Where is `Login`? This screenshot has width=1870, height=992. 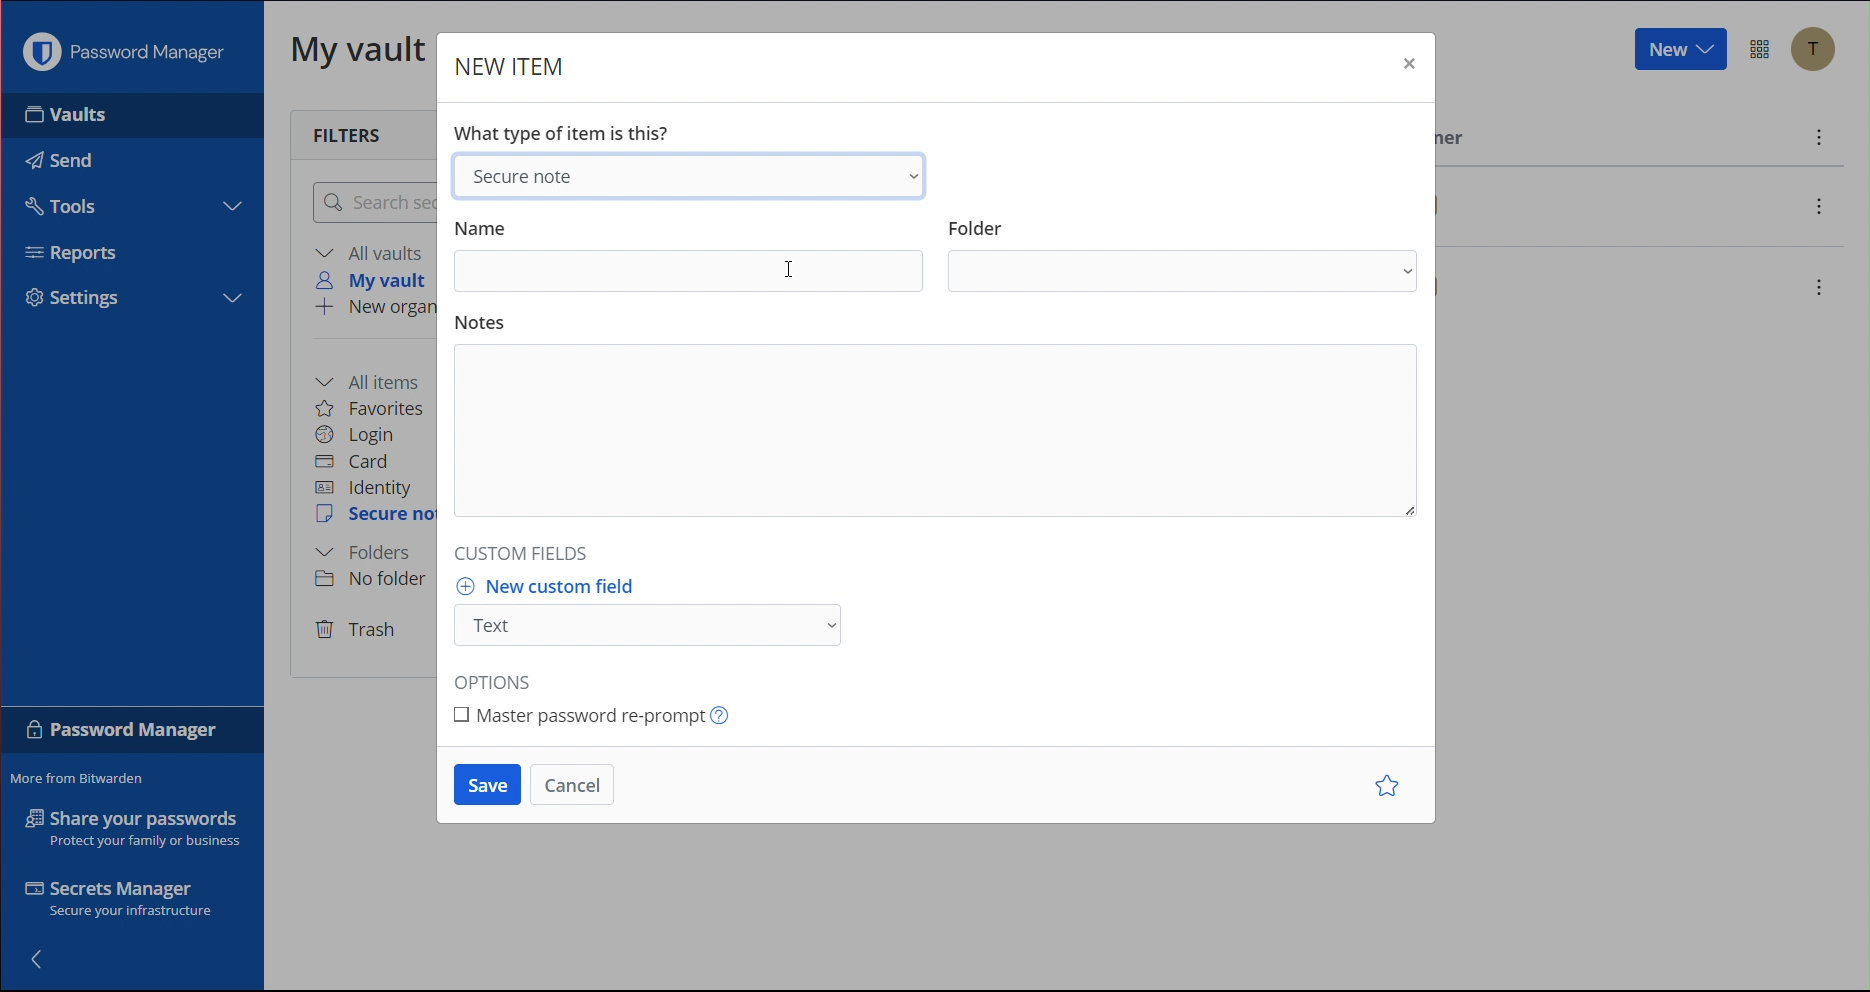
Login is located at coordinates (360, 435).